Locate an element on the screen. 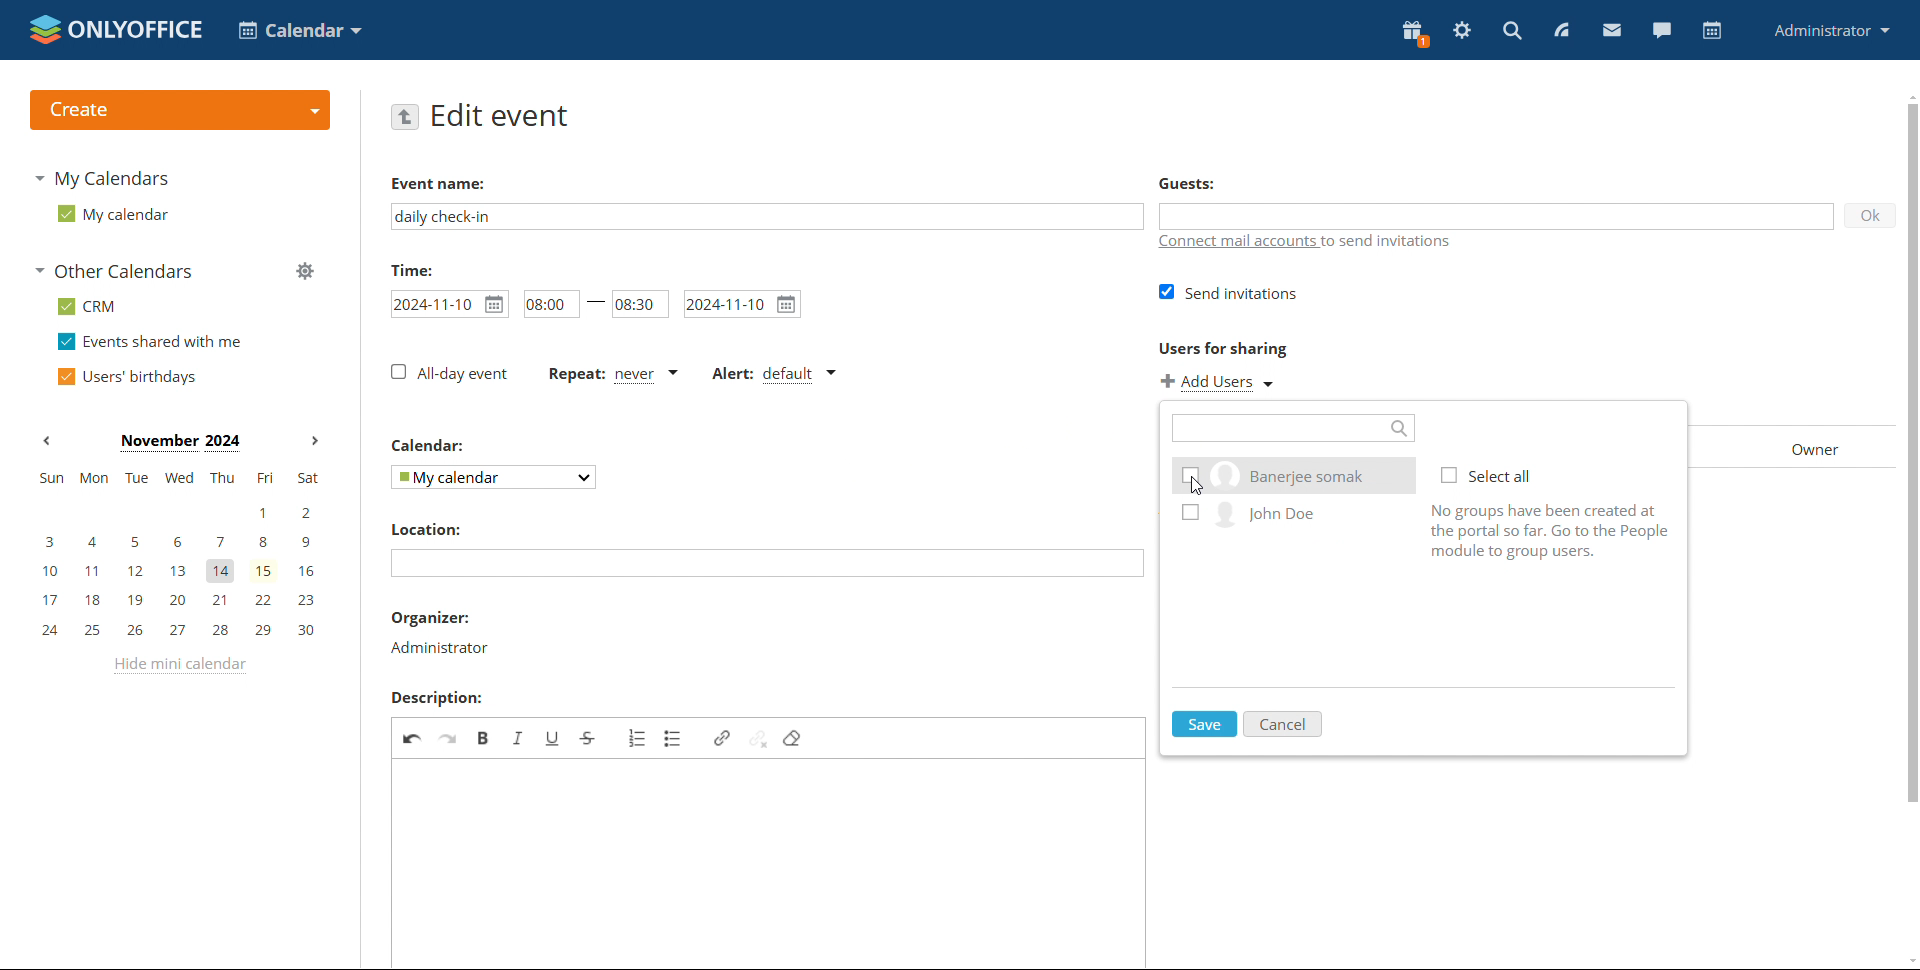 The height and width of the screenshot is (970, 1920). send invitation is located at coordinates (1232, 292).